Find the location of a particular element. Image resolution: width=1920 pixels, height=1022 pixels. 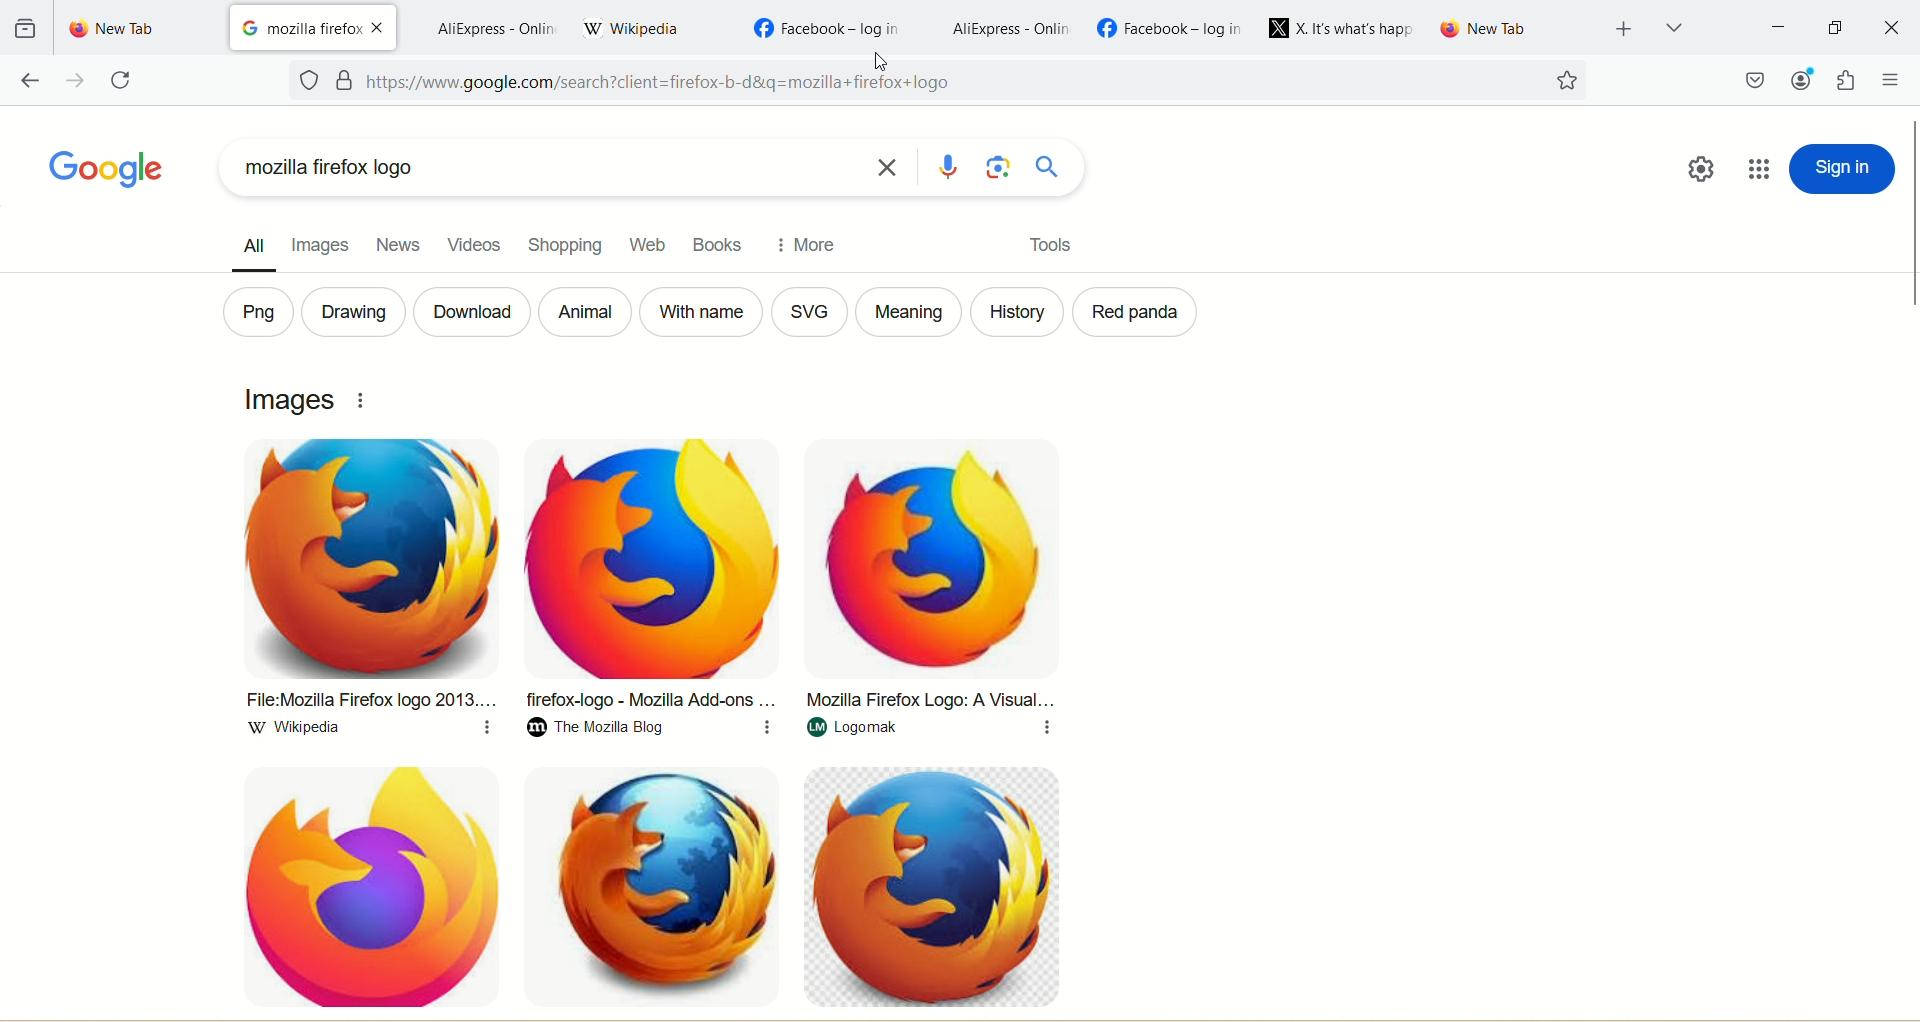

Iamge is located at coordinates (937, 888).